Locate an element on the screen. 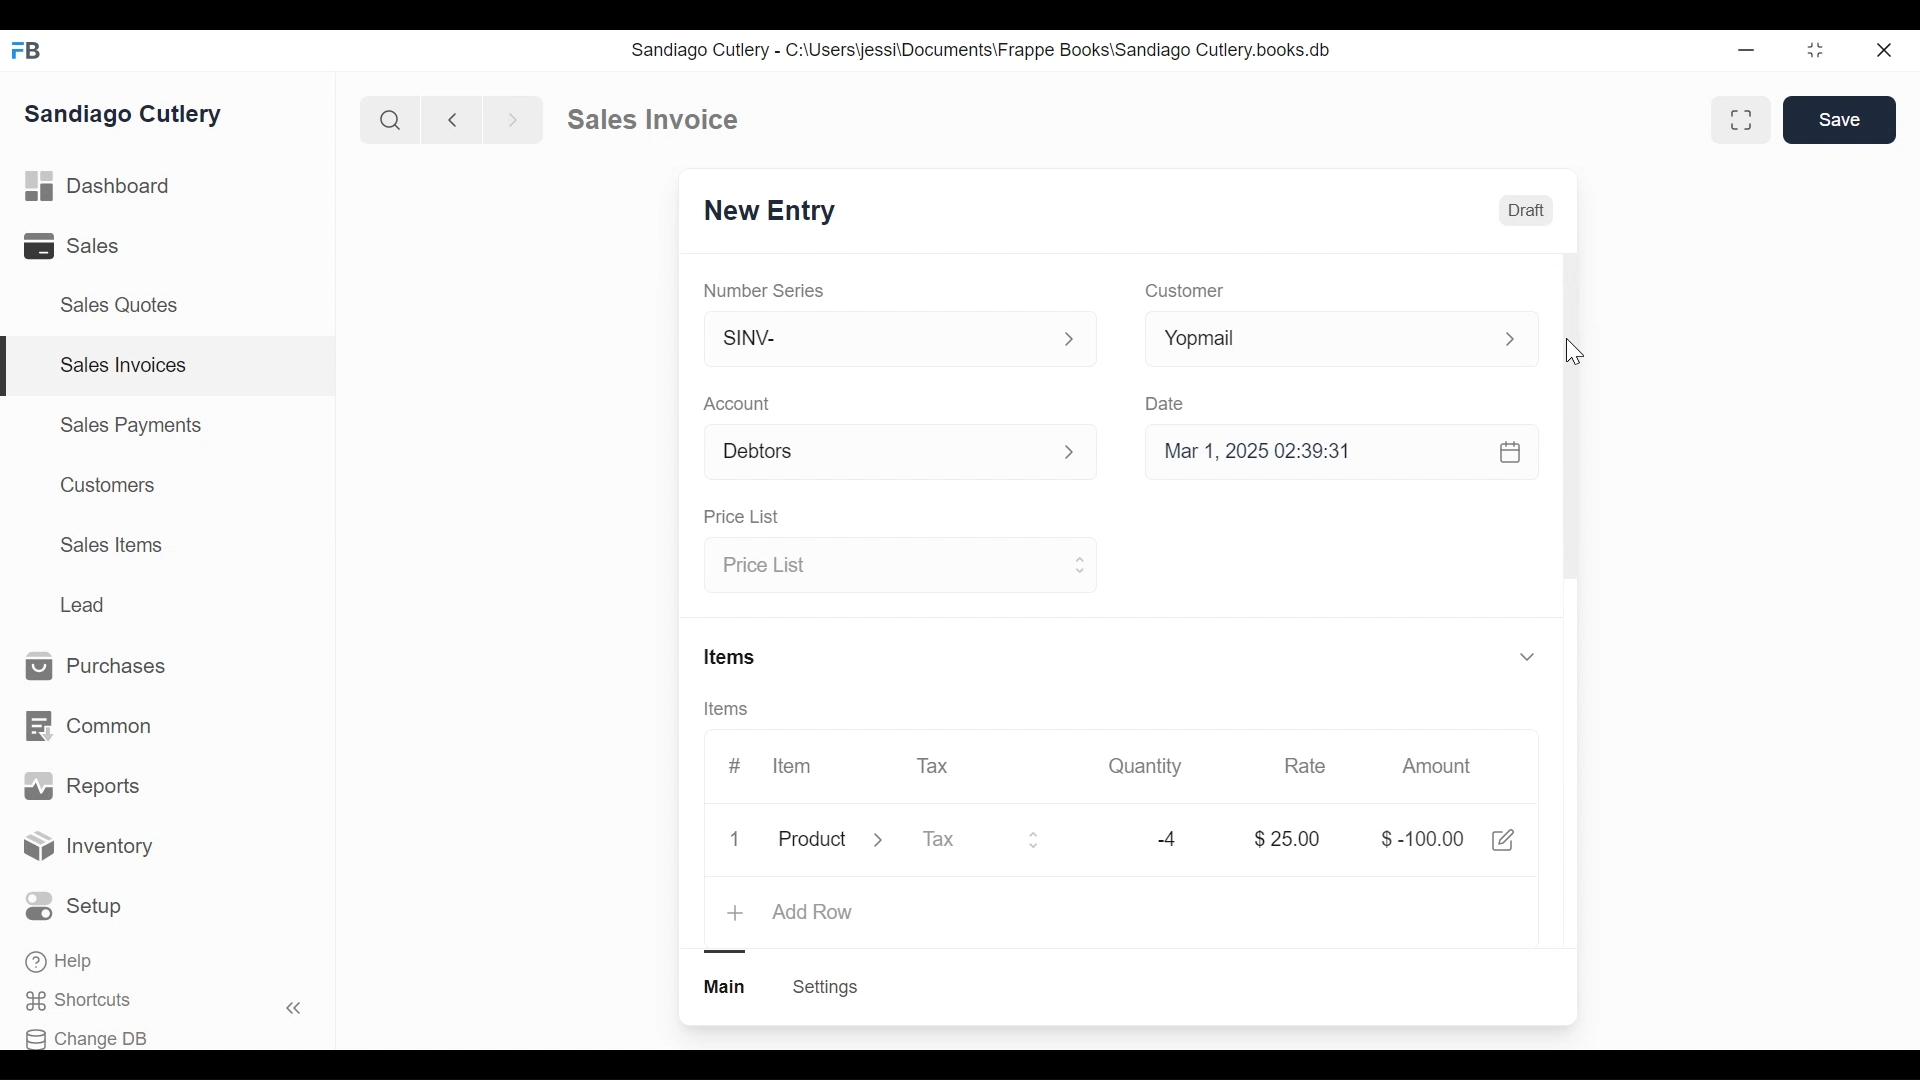 The width and height of the screenshot is (1920, 1080). Tax is located at coordinates (982, 840).